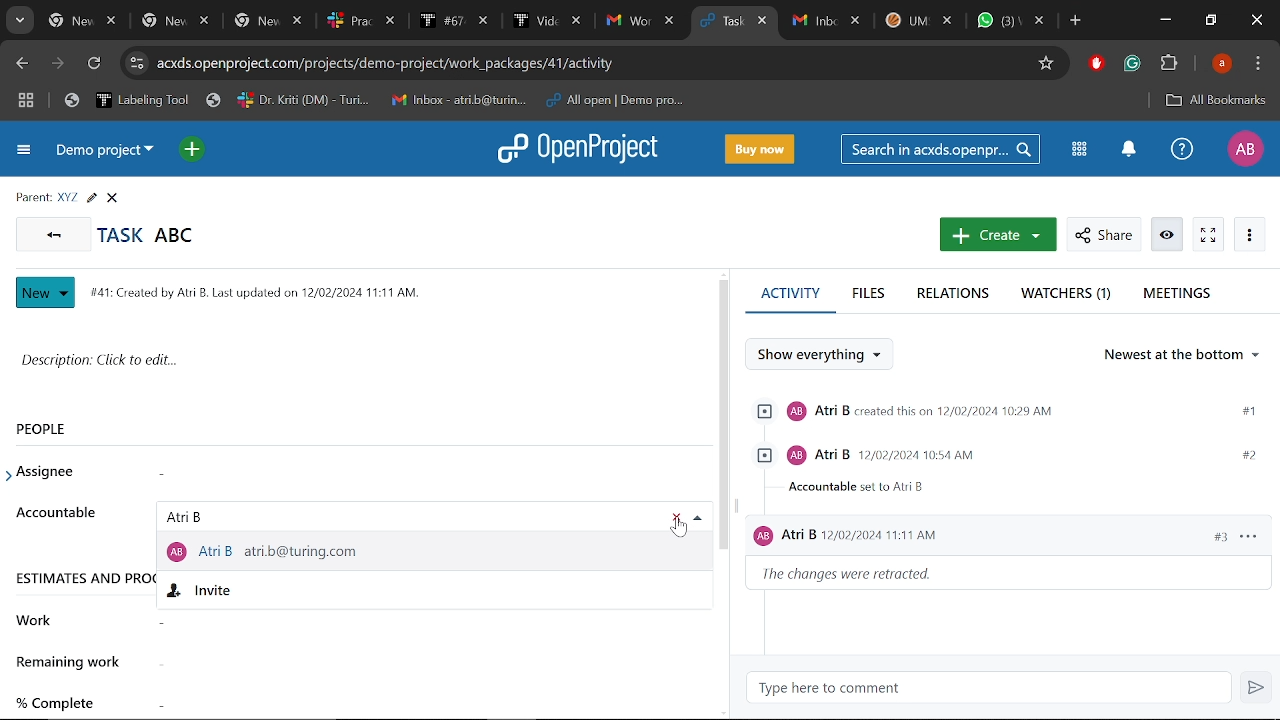 The height and width of the screenshot is (720, 1280). I want to click on Parent task name, so click(68, 197).